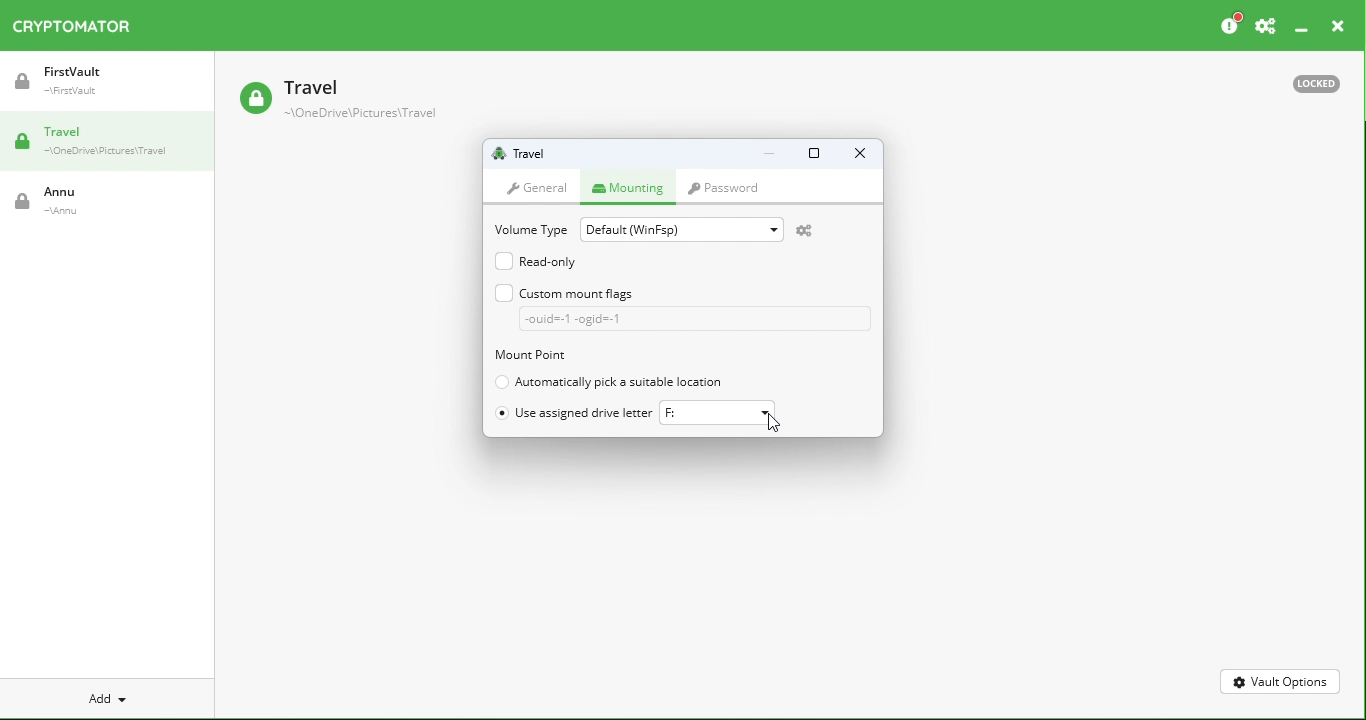  Describe the element at coordinates (576, 415) in the screenshot. I see `Use assigned drive letter` at that location.